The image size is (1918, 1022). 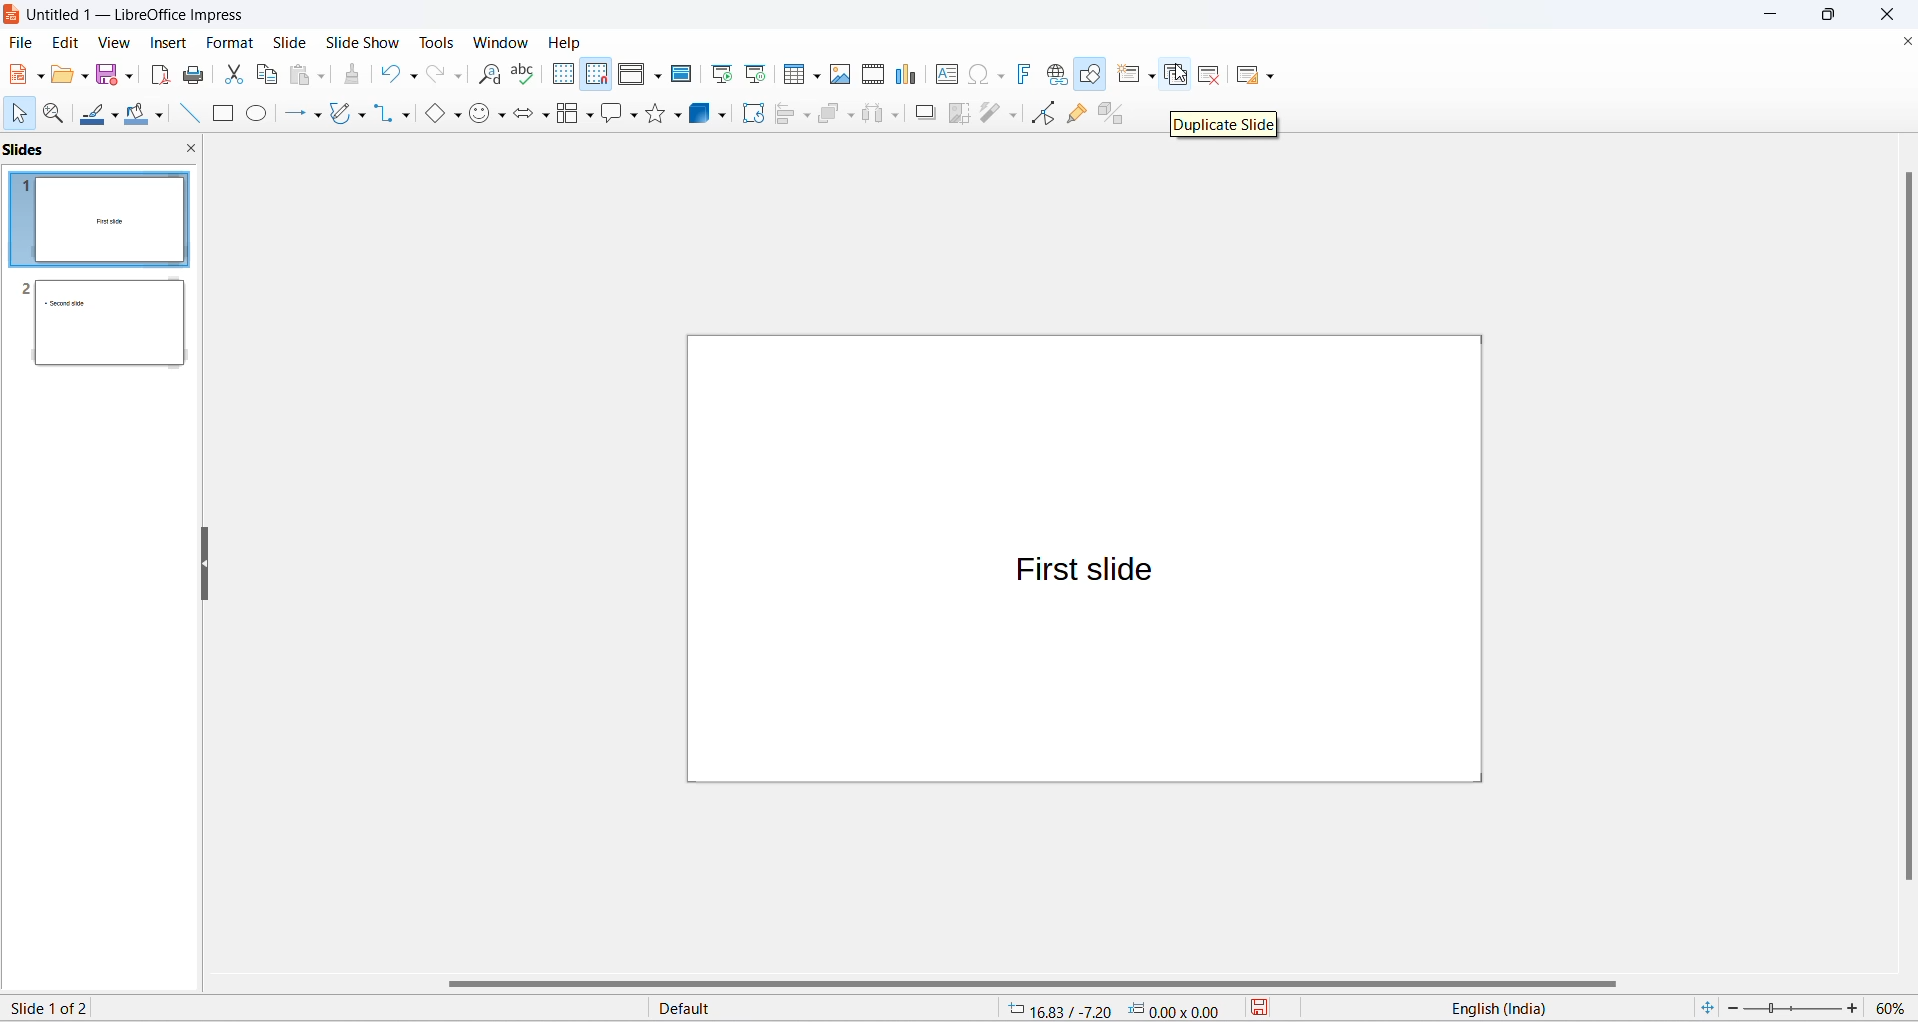 What do you see at coordinates (321, 115) in the screenshot?
I see `line options` at bounding box center [321, 115].